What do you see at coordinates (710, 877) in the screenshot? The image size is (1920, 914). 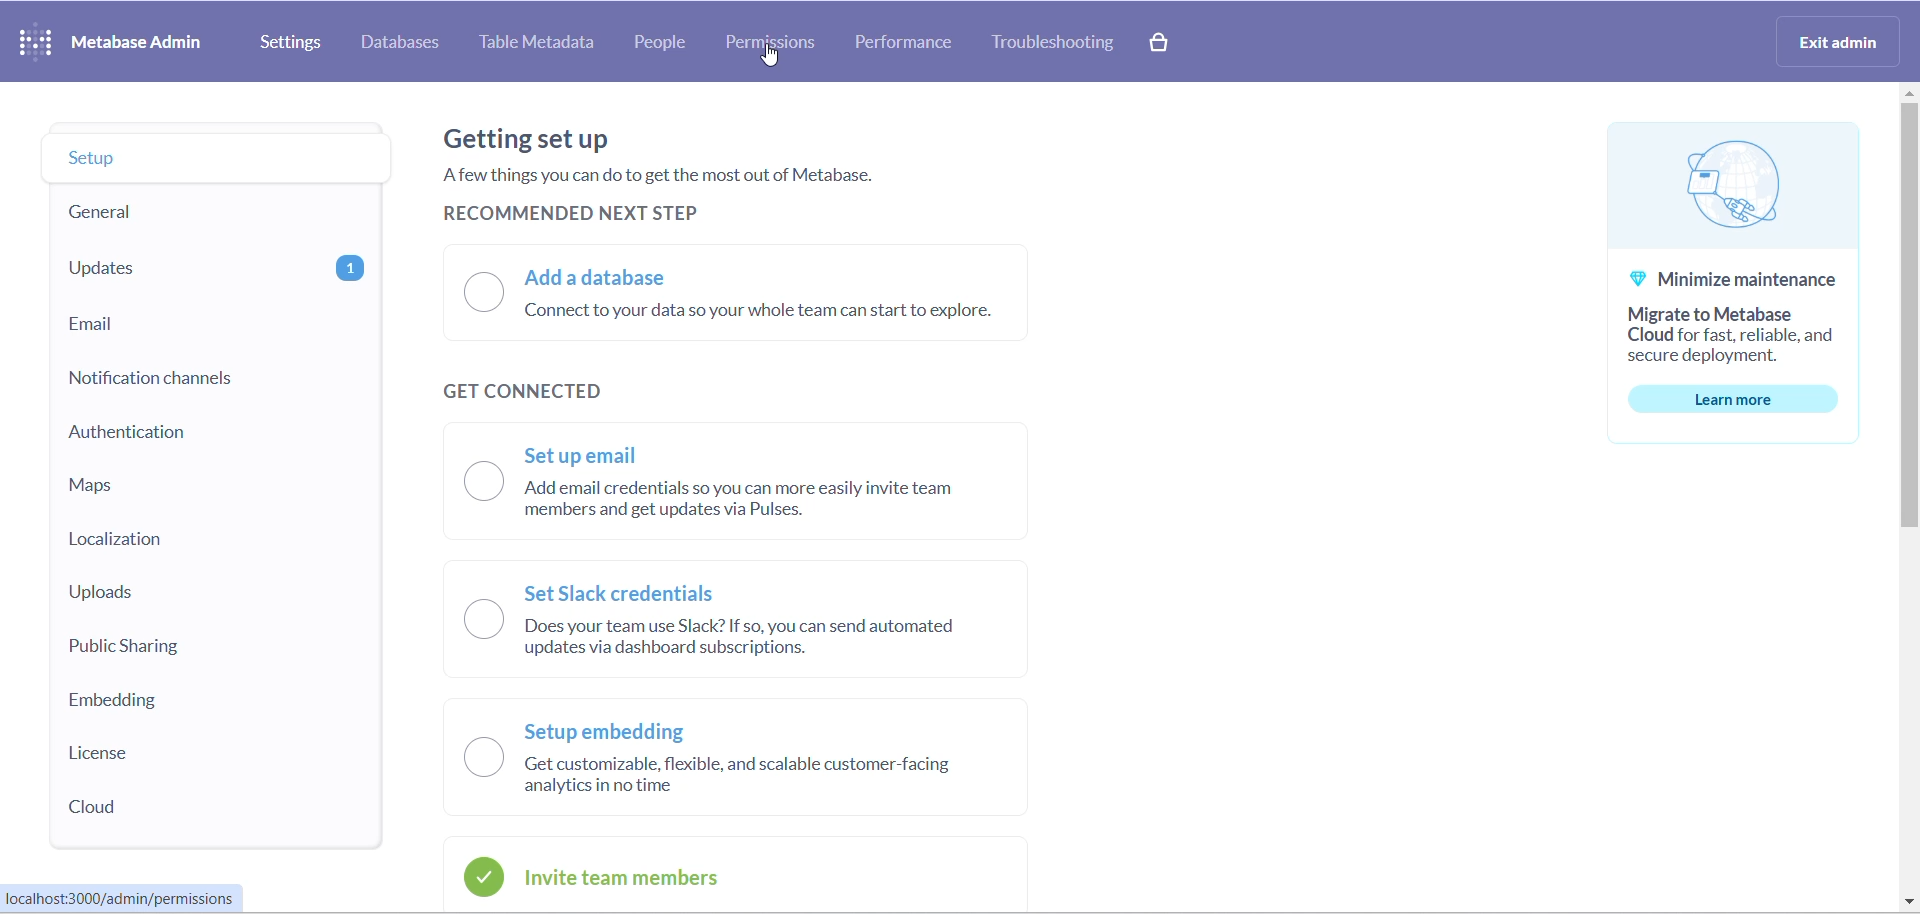 I see `invite team member radio button` at bounding box center [710, 877].